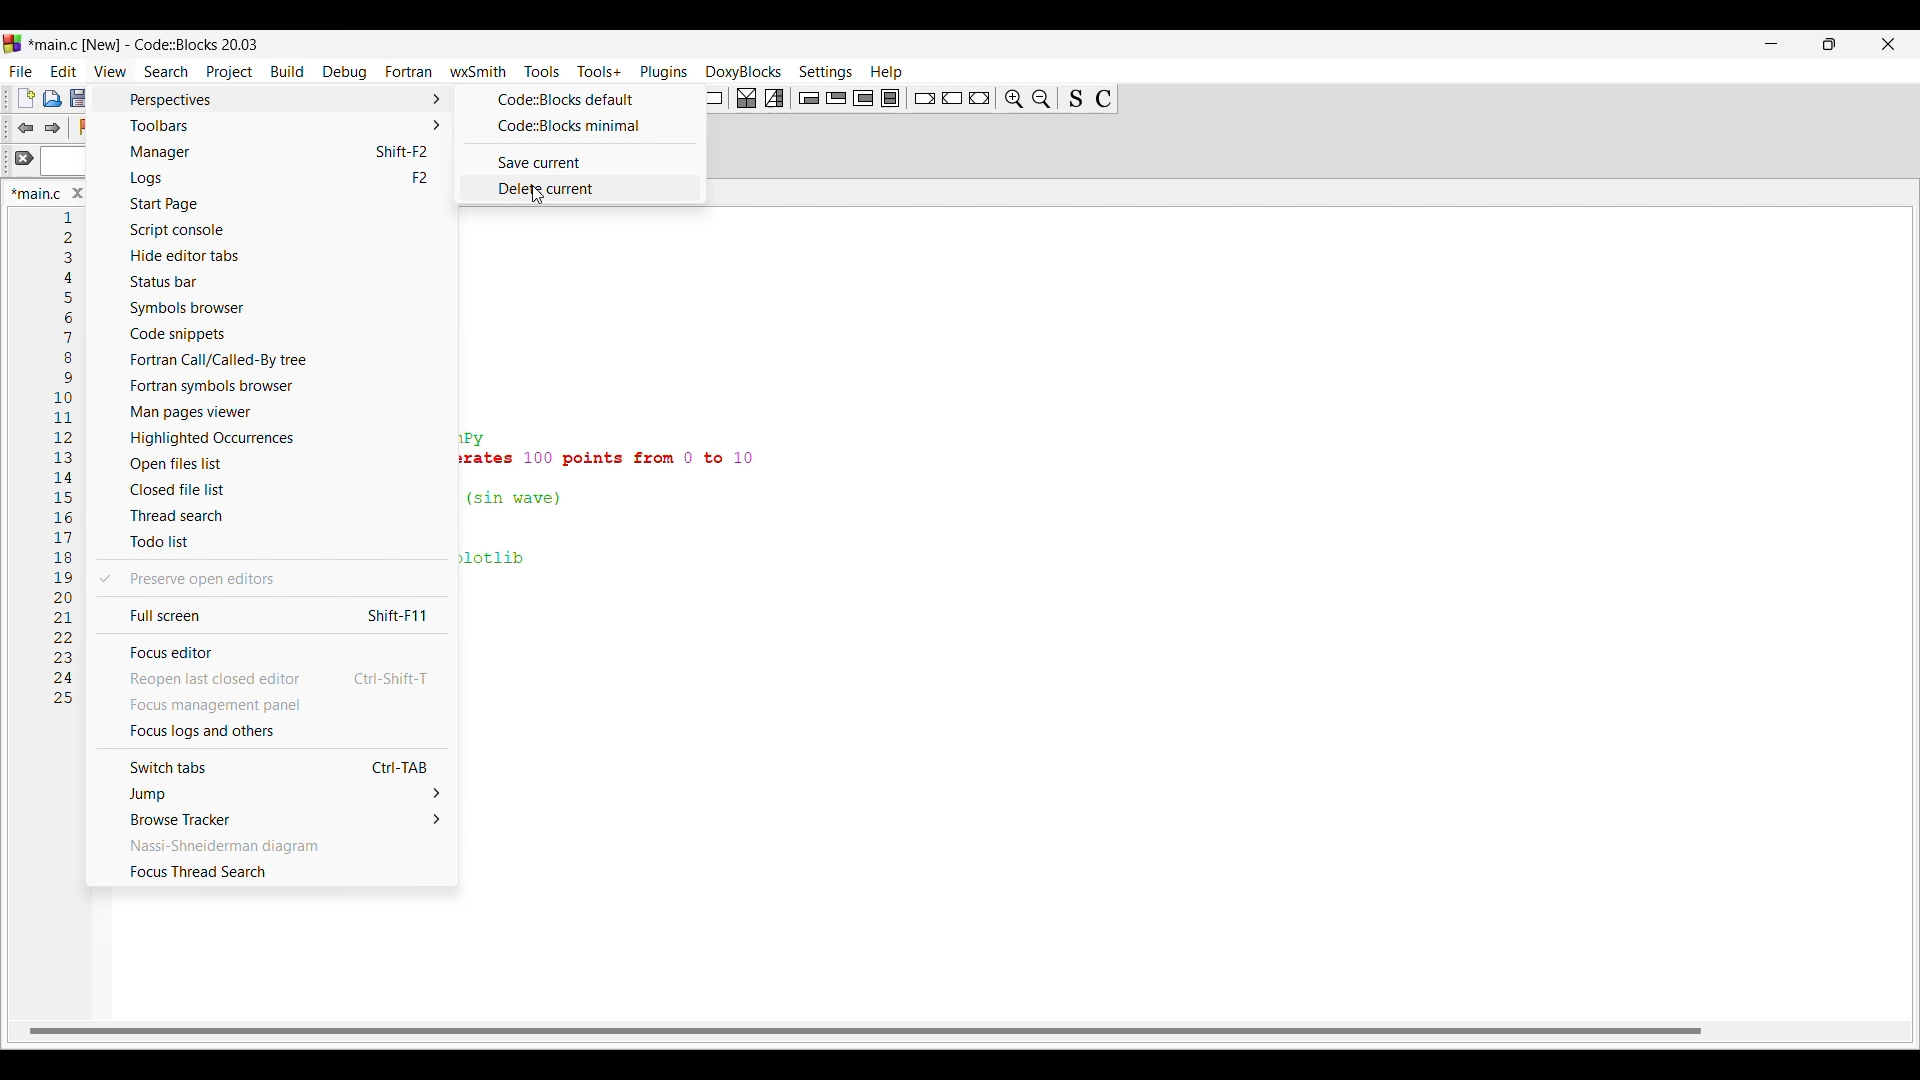  I want to click on codeblock logo, so click(16, 44).